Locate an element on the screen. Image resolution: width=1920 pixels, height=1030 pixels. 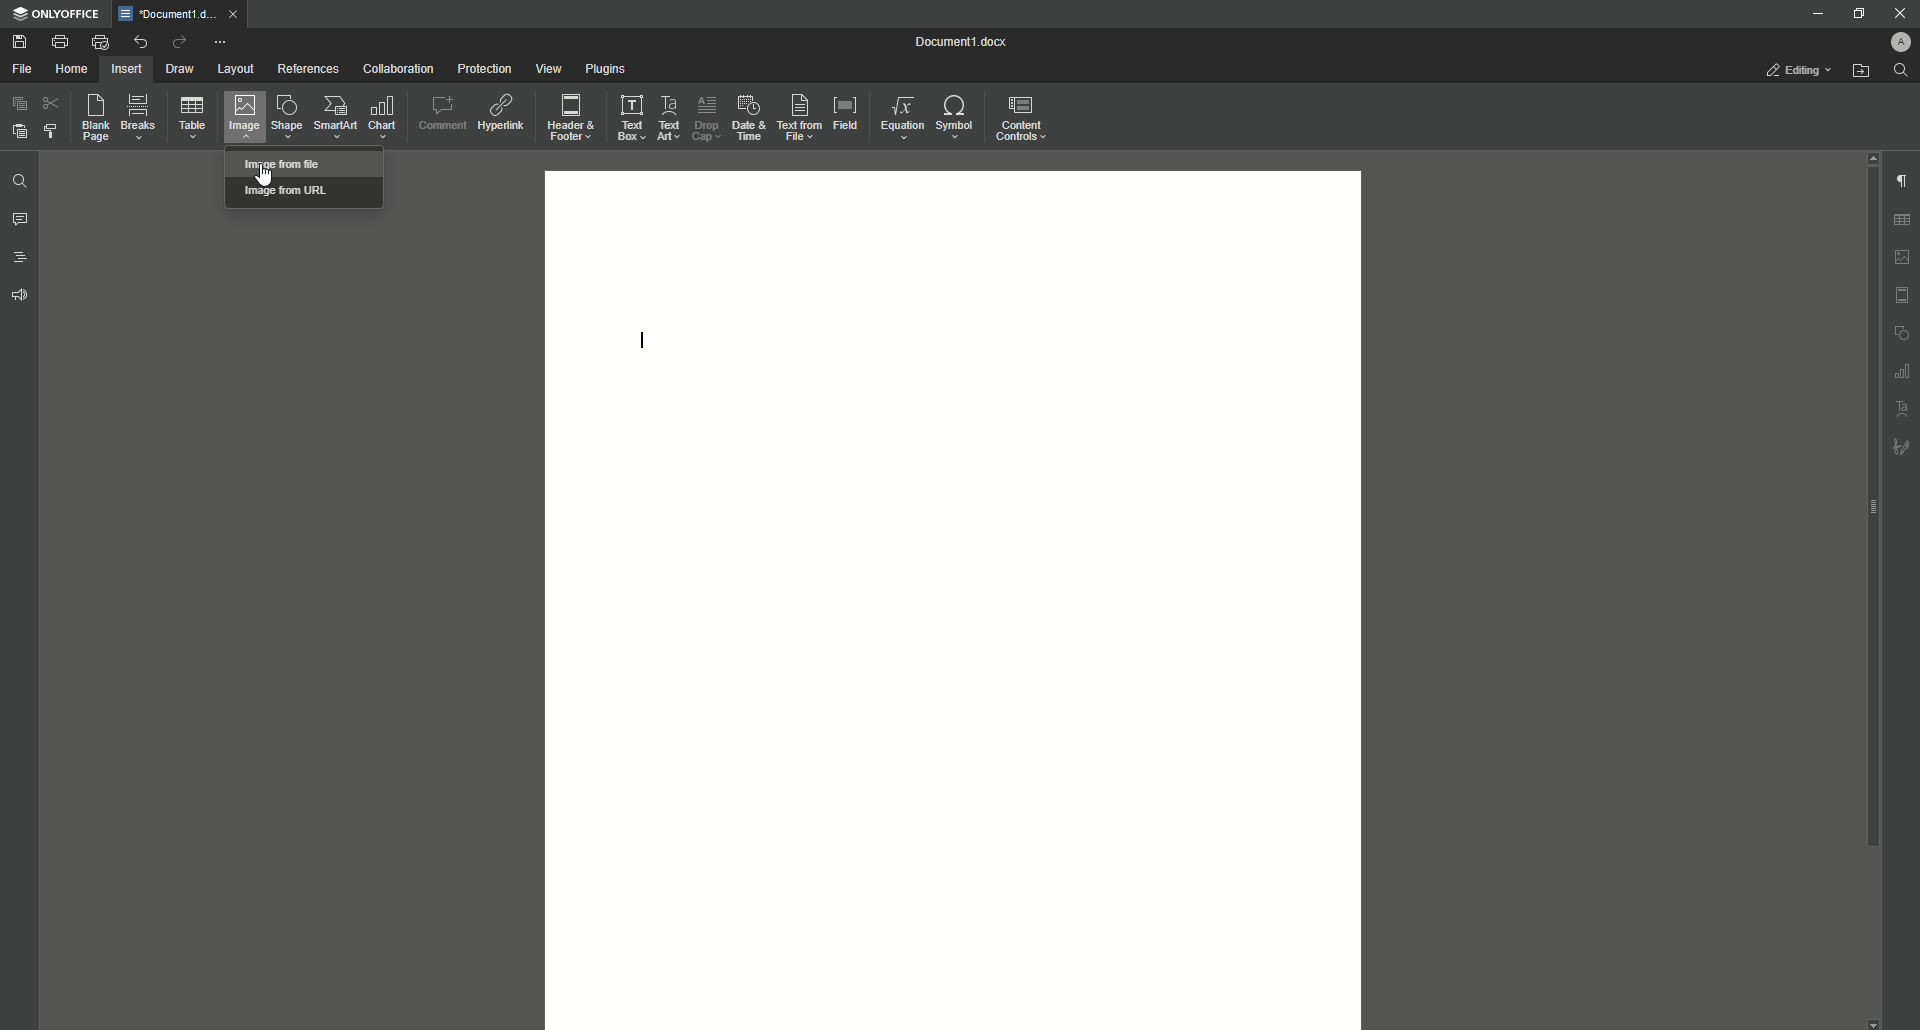
Unnamed Icons is located at coordinates (1904, 333).